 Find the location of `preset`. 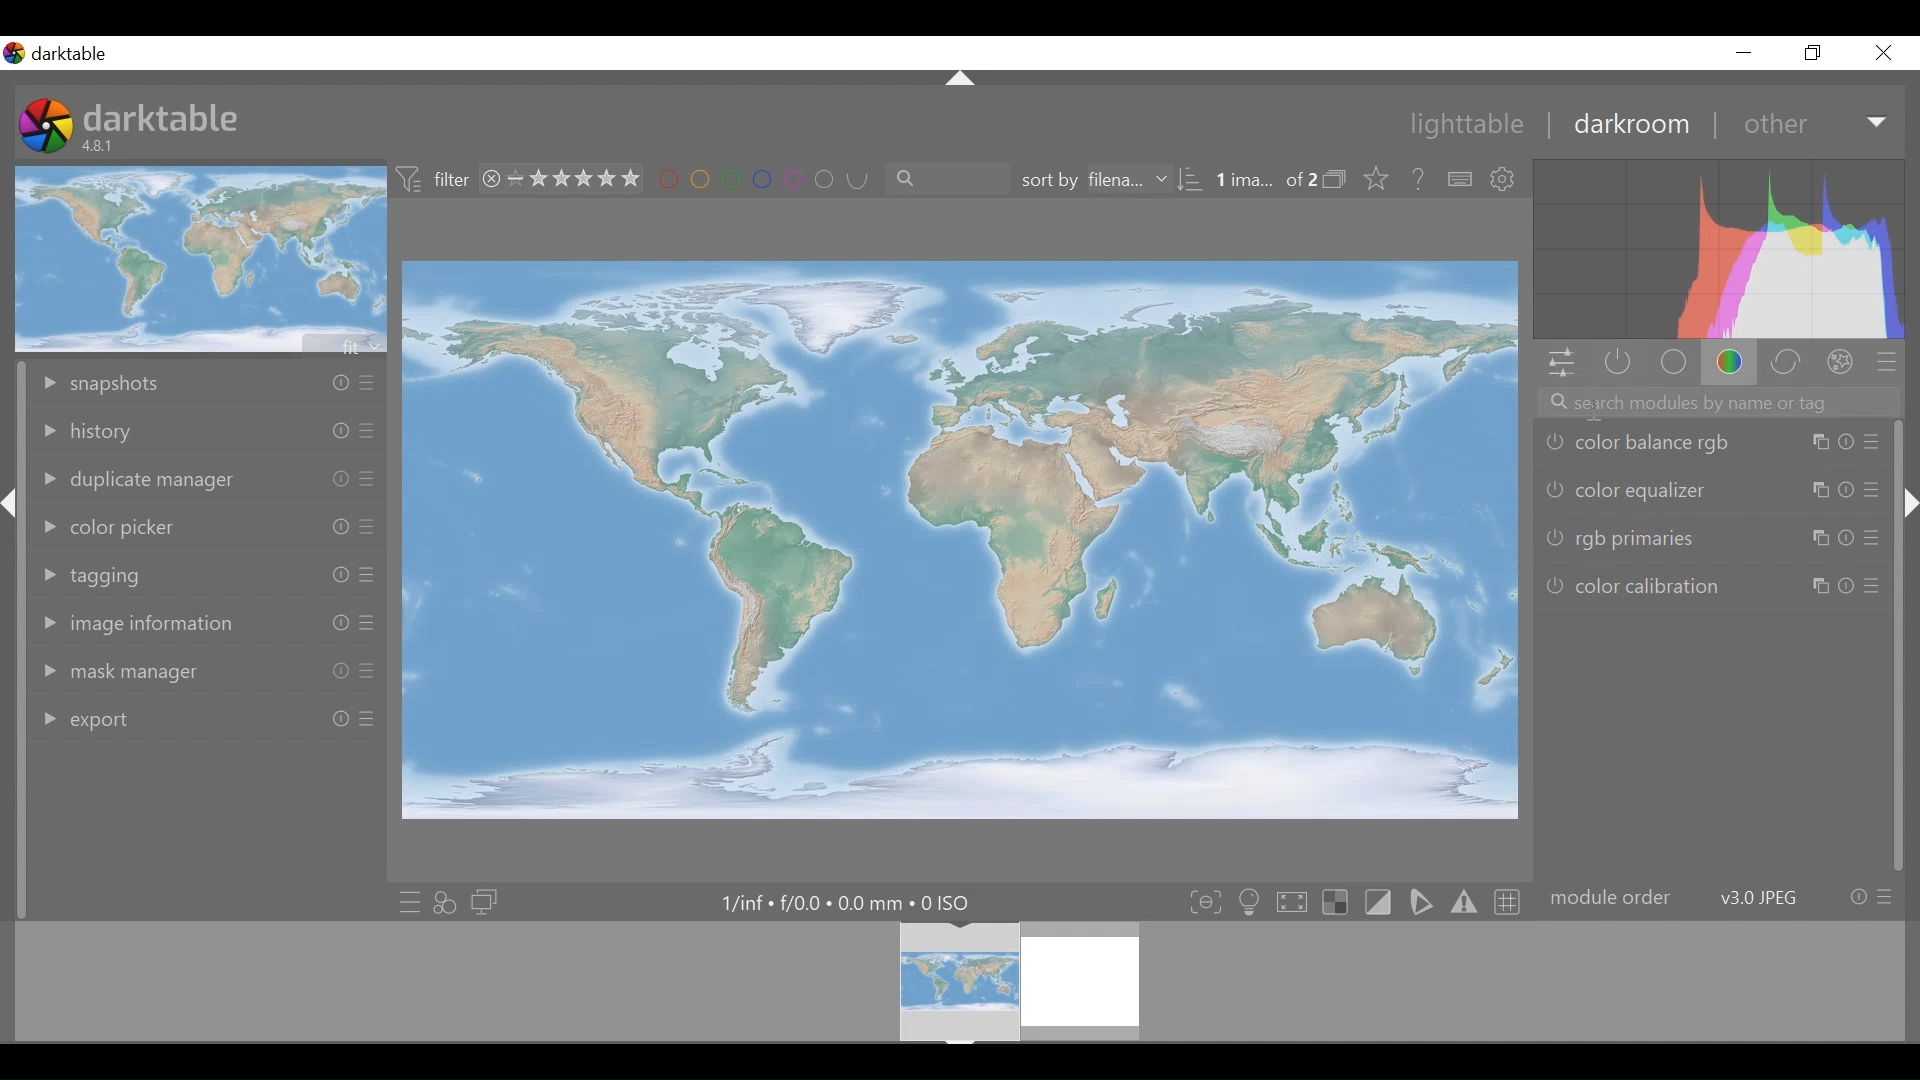

preset is located at coordinates (1887, 361).